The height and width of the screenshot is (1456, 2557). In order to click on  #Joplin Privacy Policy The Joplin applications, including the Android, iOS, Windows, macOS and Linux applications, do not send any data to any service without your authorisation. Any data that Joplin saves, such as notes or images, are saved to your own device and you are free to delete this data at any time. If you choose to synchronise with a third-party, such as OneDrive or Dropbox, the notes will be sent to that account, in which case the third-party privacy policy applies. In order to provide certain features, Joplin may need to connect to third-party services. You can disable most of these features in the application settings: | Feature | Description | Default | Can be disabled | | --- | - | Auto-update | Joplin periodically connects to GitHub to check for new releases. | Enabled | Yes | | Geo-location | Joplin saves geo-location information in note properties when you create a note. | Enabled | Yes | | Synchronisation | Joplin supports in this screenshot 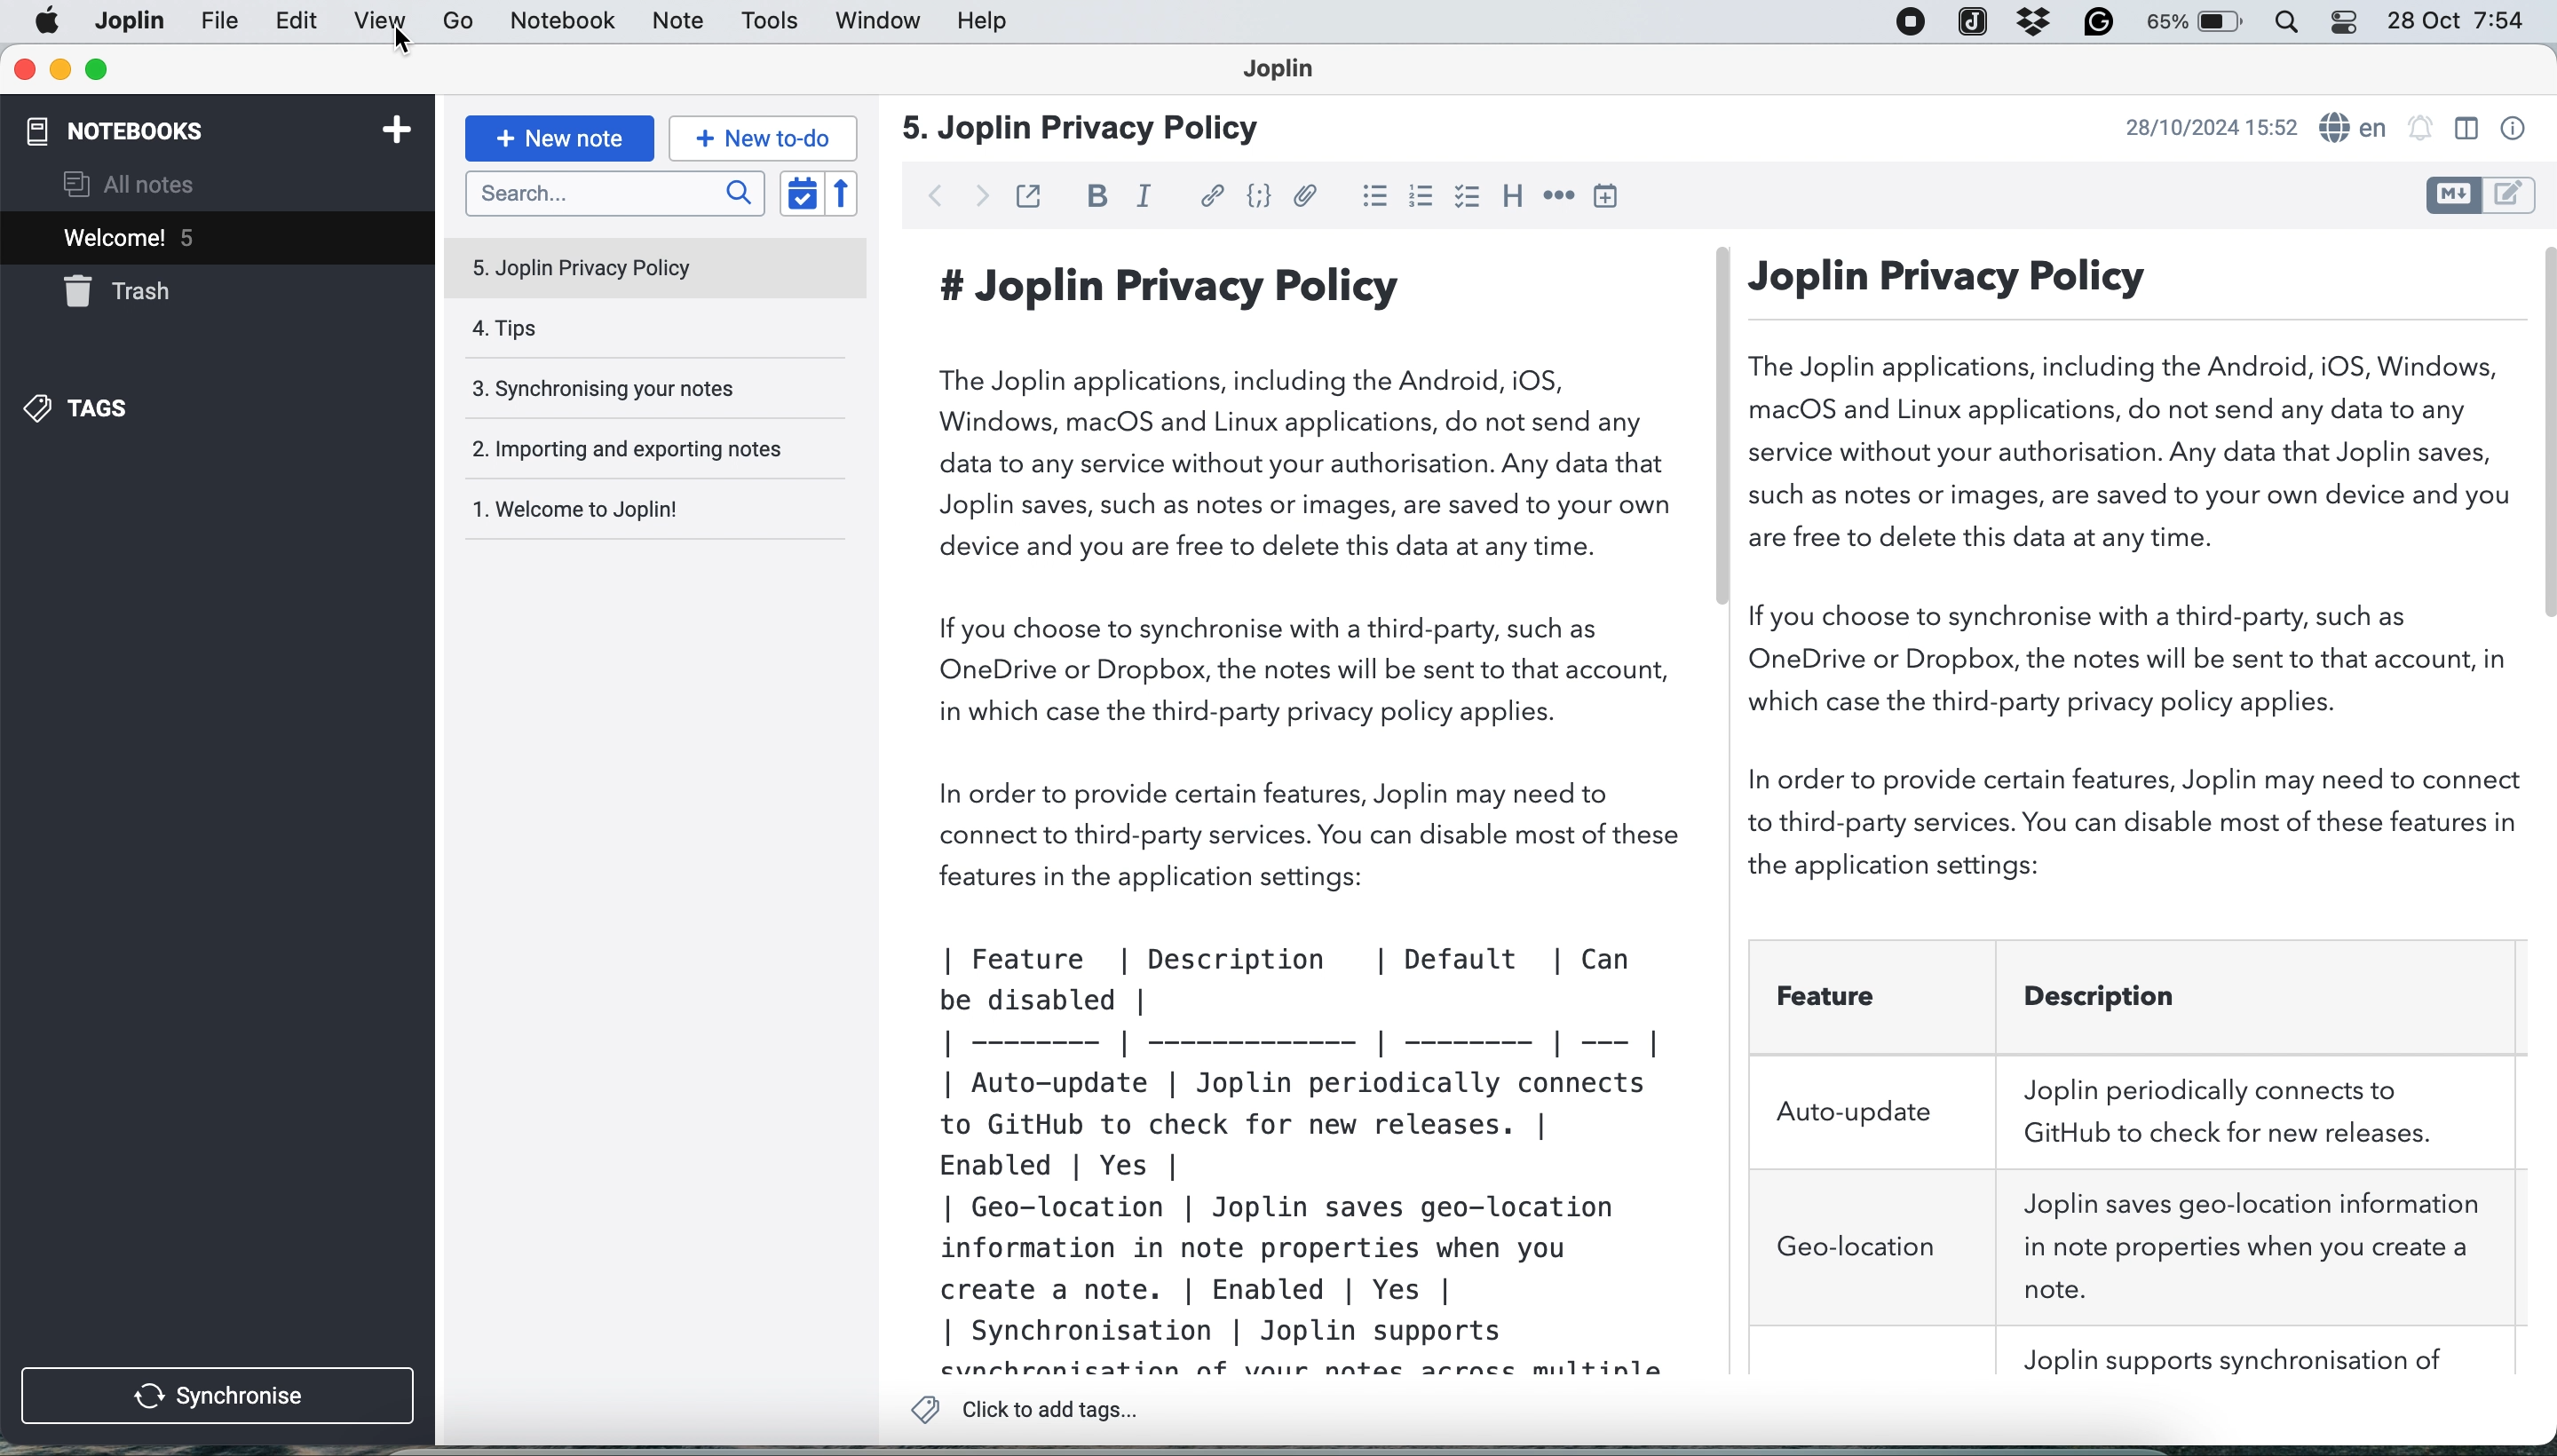, I will do `click(1313, 813)`.